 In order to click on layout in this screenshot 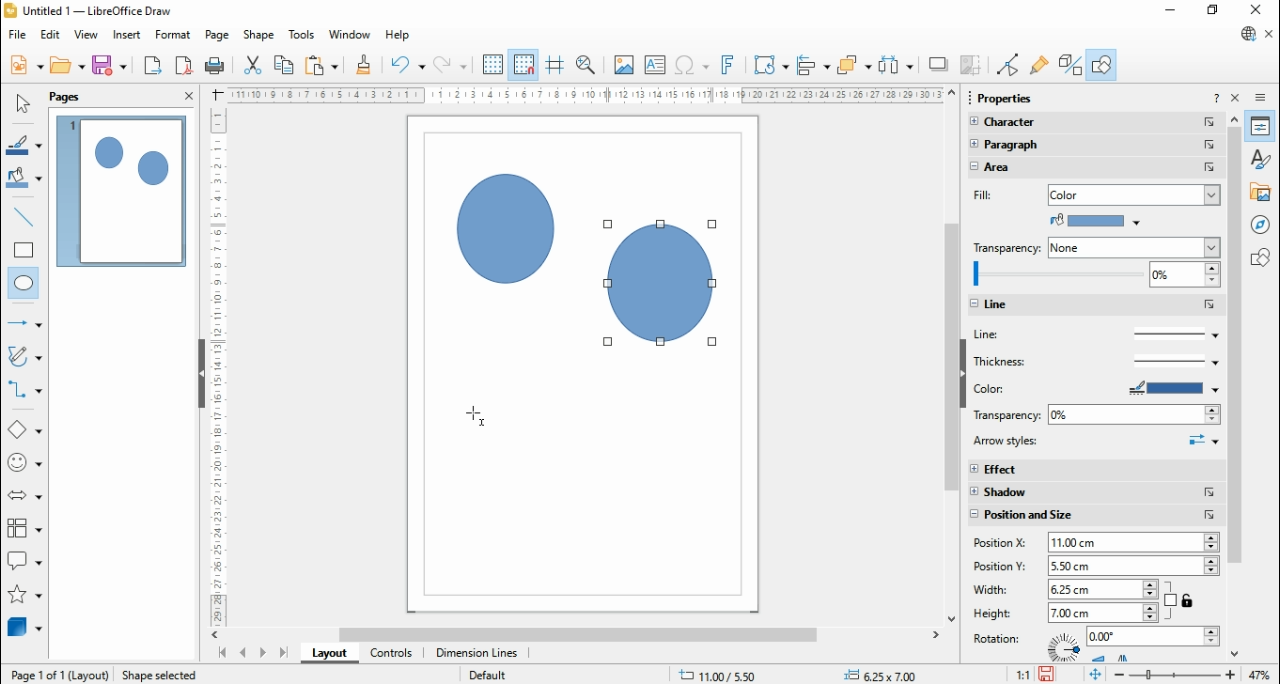, I will do `click(328, 653)`.